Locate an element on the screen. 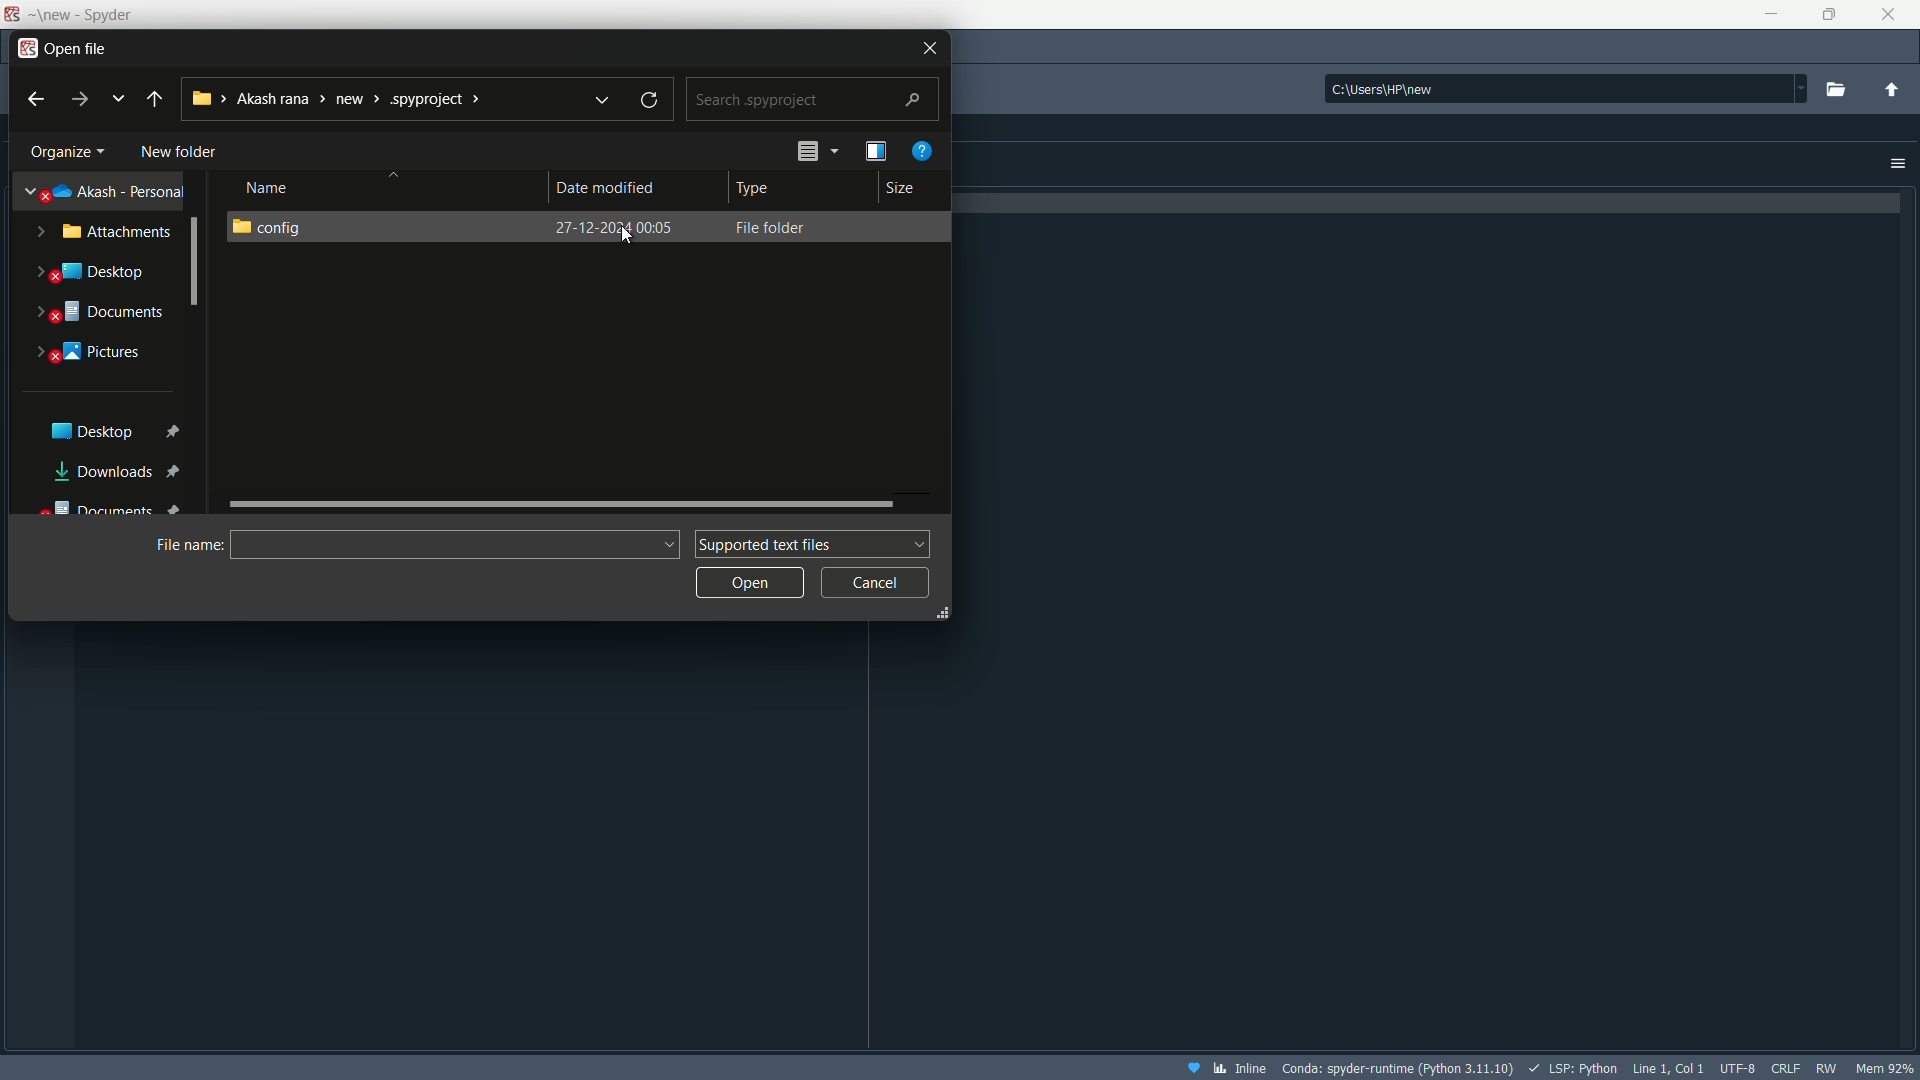  supported text file is located at coordinates (810, 542).